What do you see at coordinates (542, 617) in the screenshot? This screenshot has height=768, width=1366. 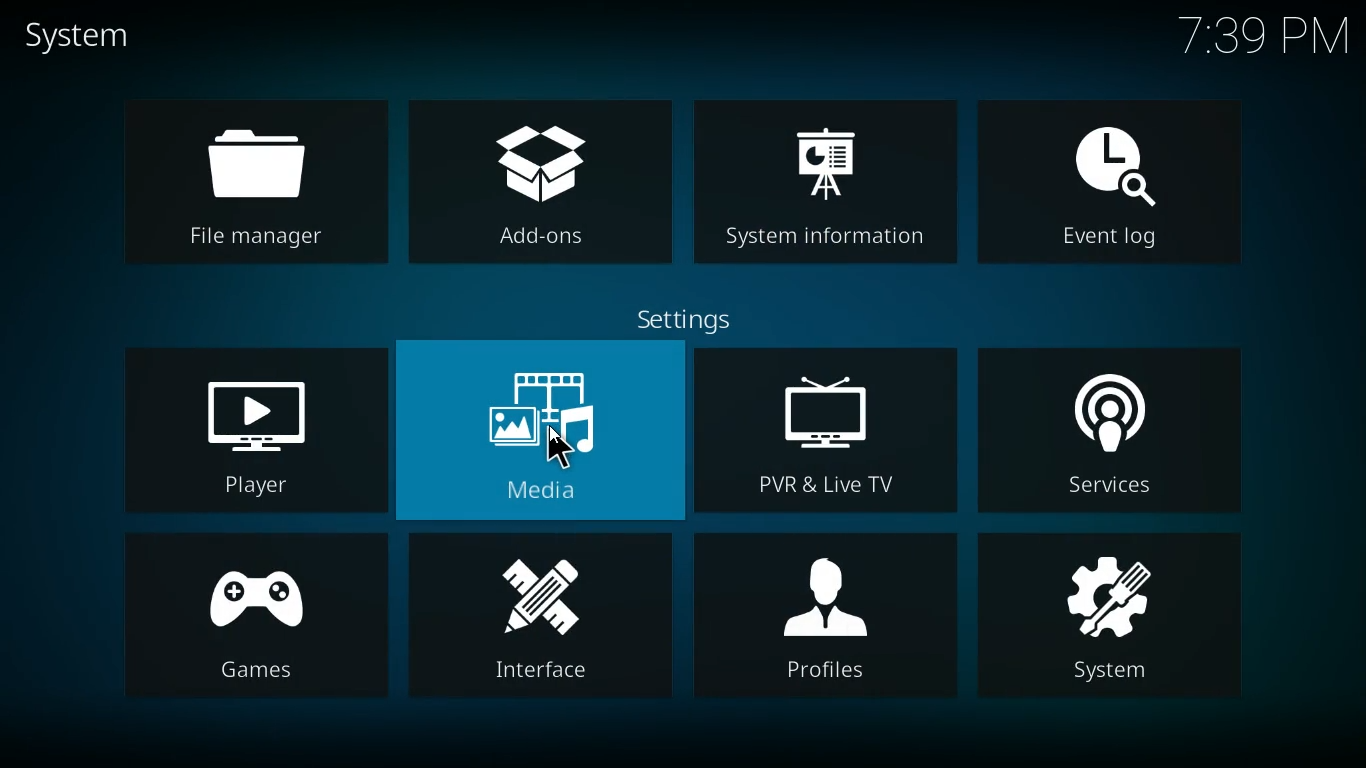 I see `interface` at bounding box center [542, 617].